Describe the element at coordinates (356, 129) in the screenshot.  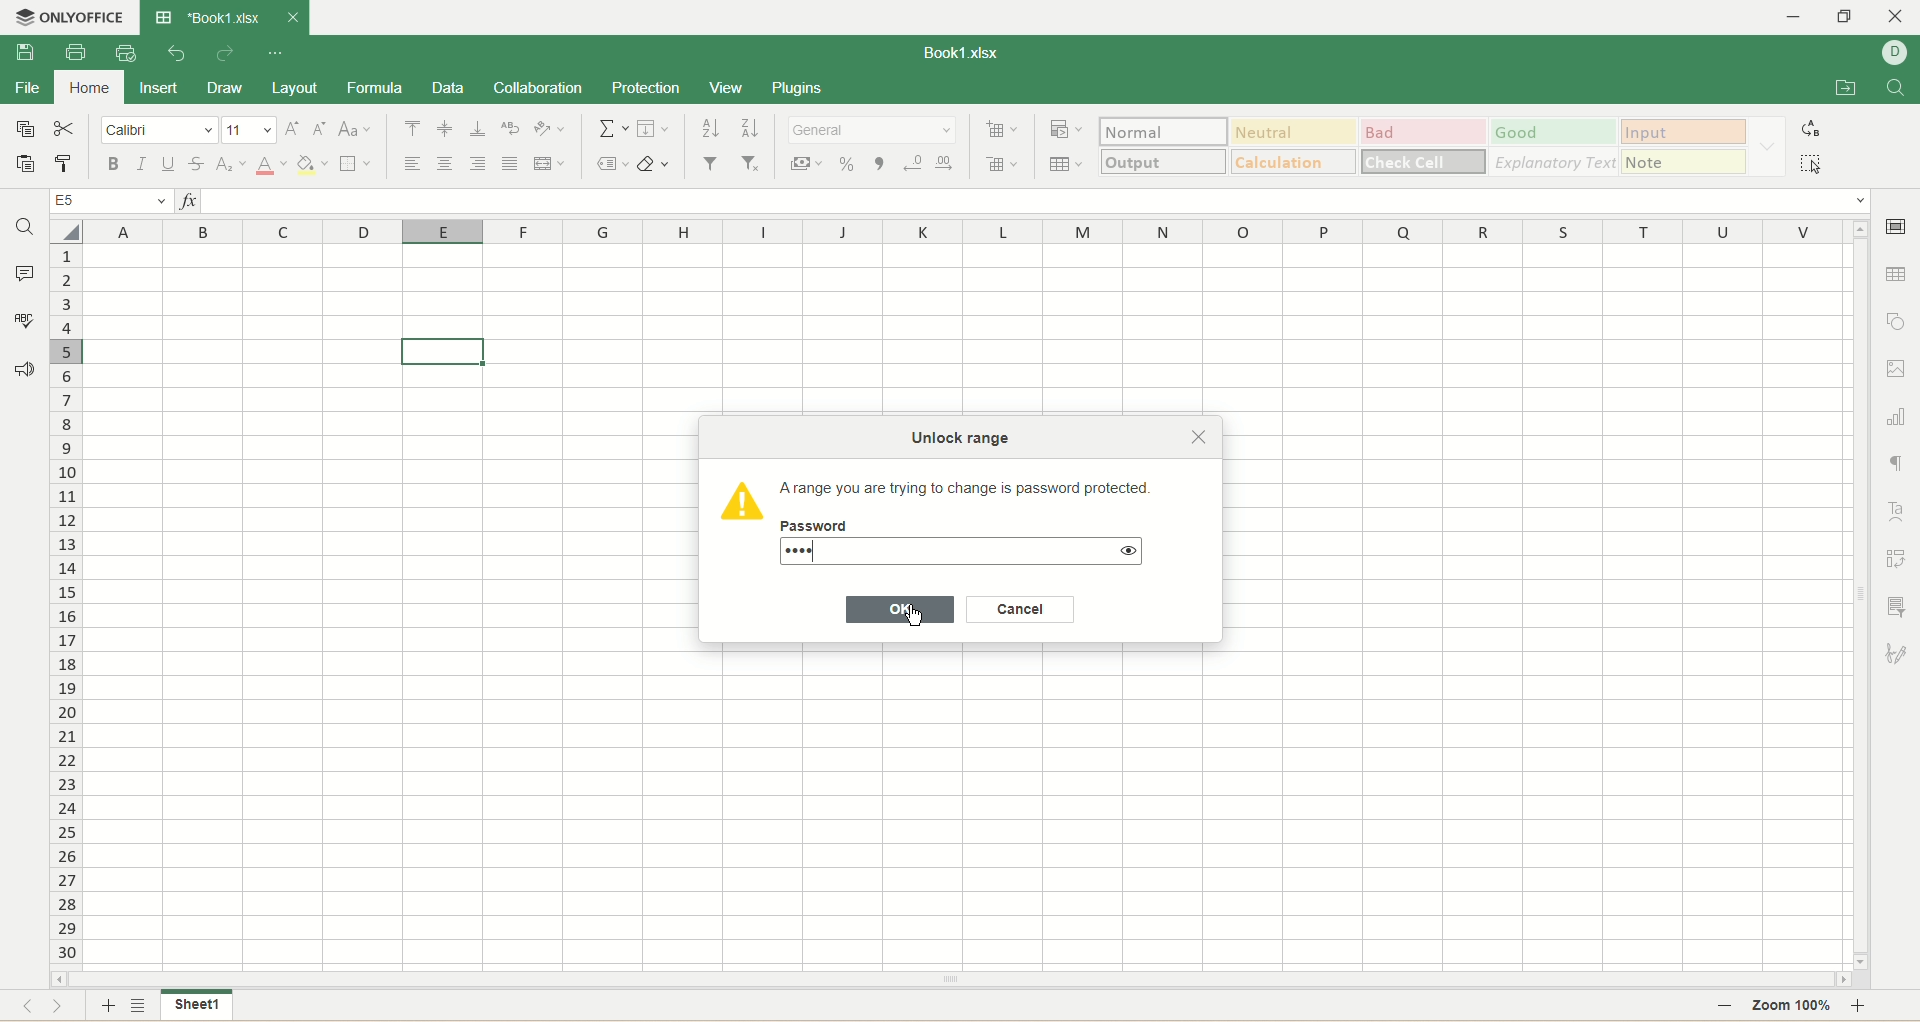
I see `change case` at that location.